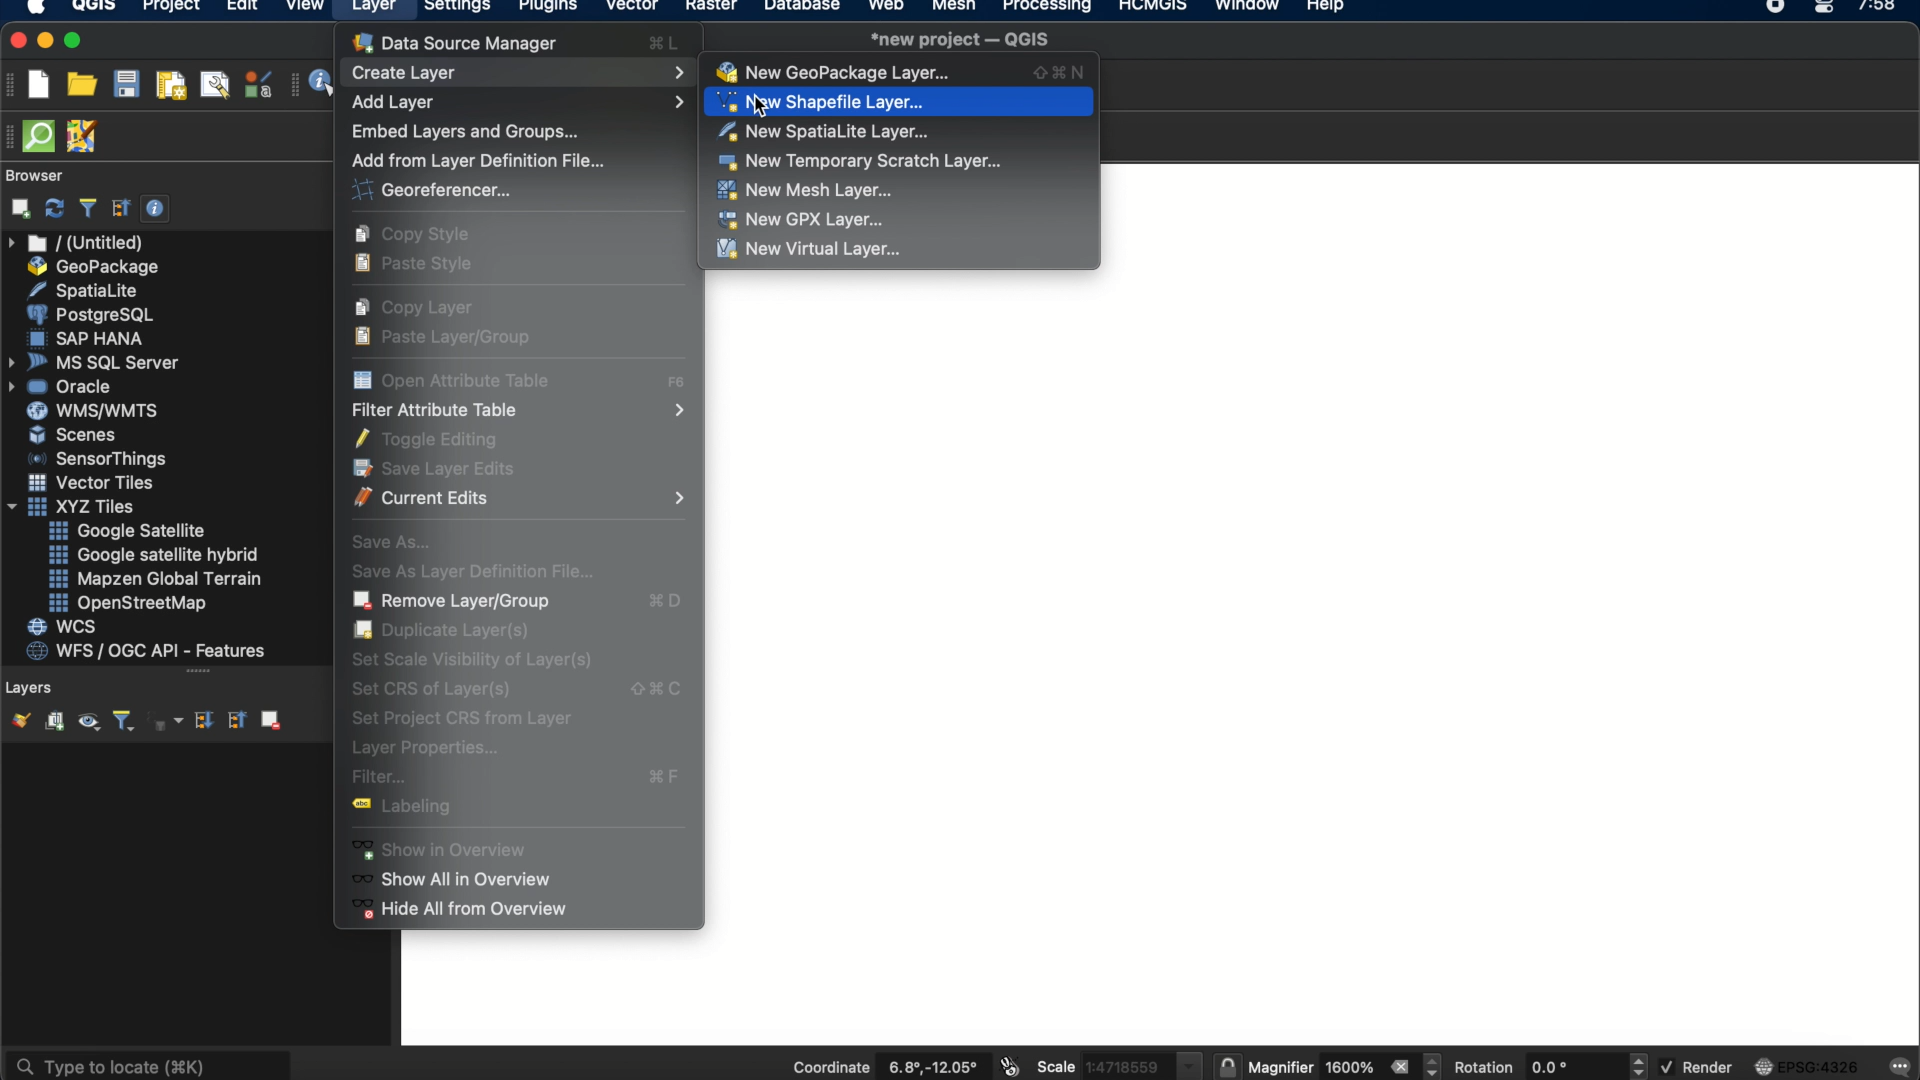  What do you see at coordinates (201, 721) in the screenshot?
I see `expand all` at bounding box center [201, 721].